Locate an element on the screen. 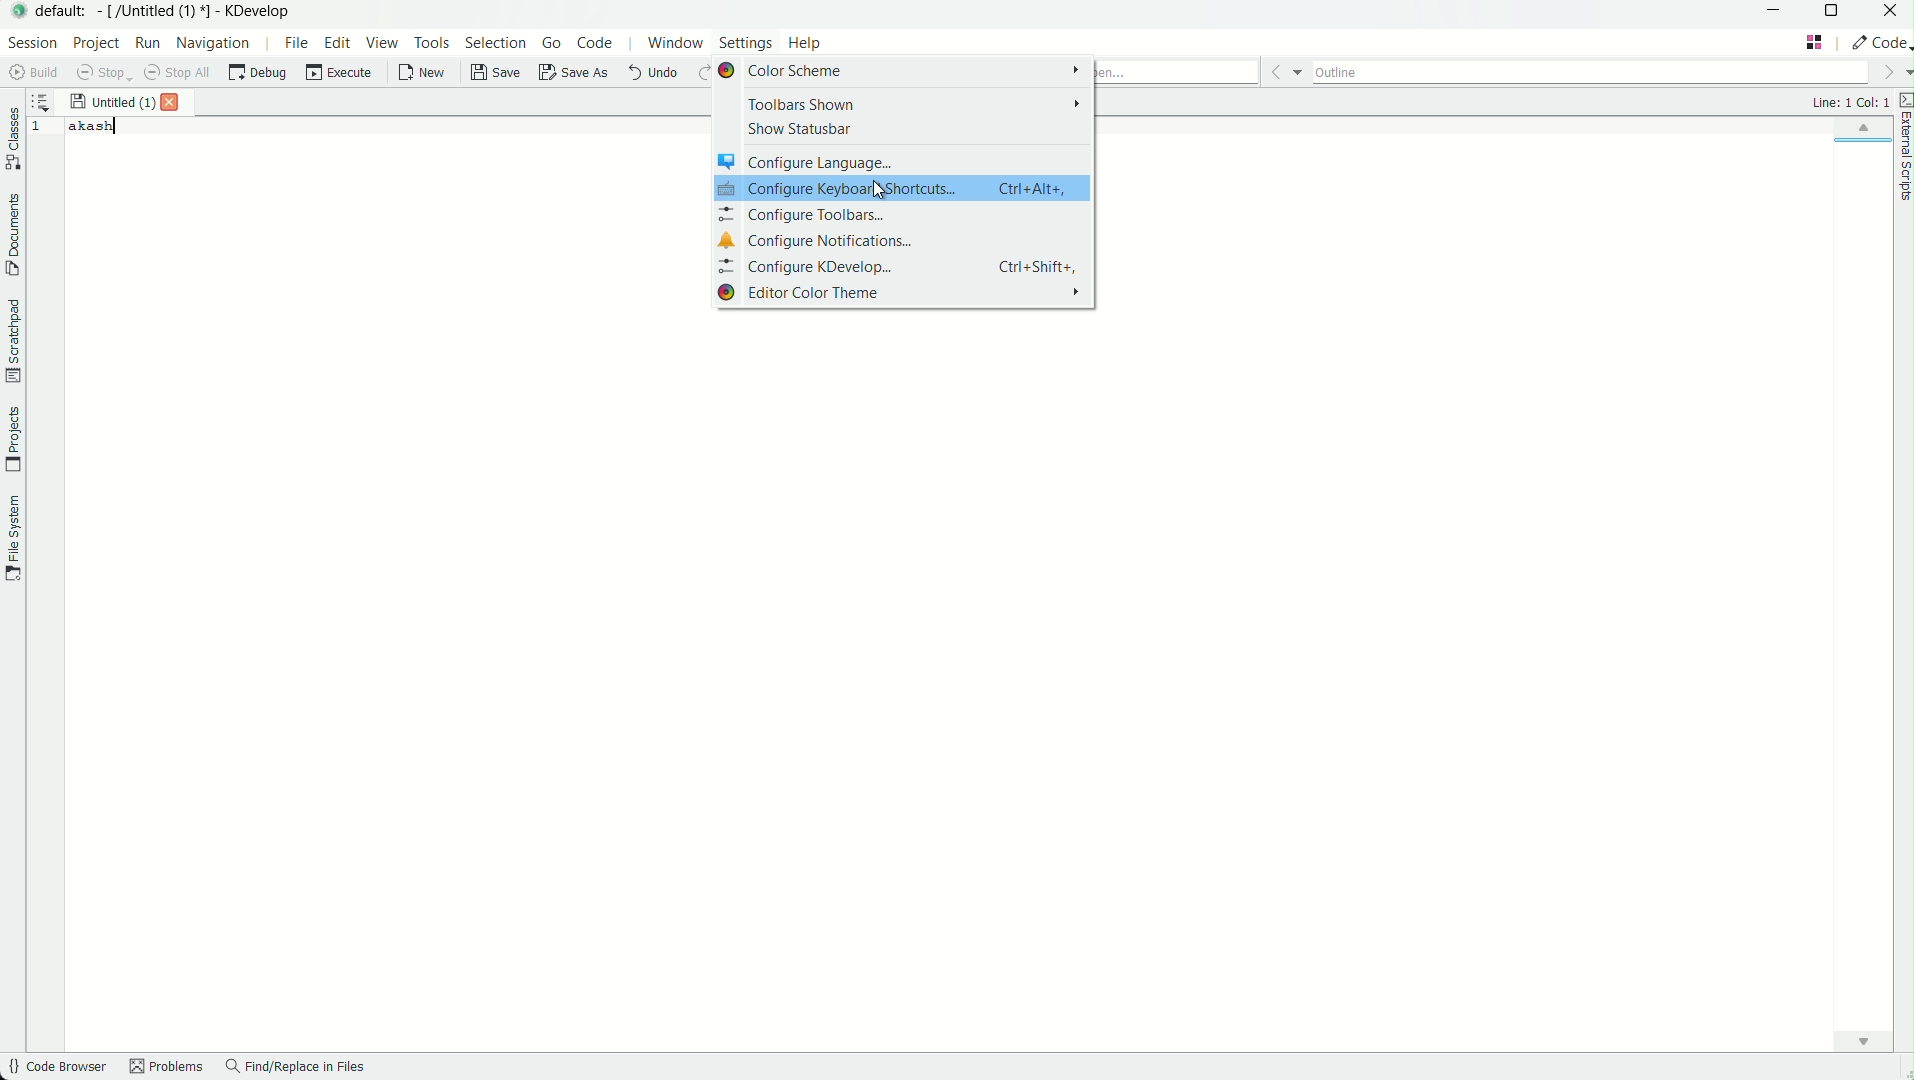  code browser is located at coordinates (55, 1068).